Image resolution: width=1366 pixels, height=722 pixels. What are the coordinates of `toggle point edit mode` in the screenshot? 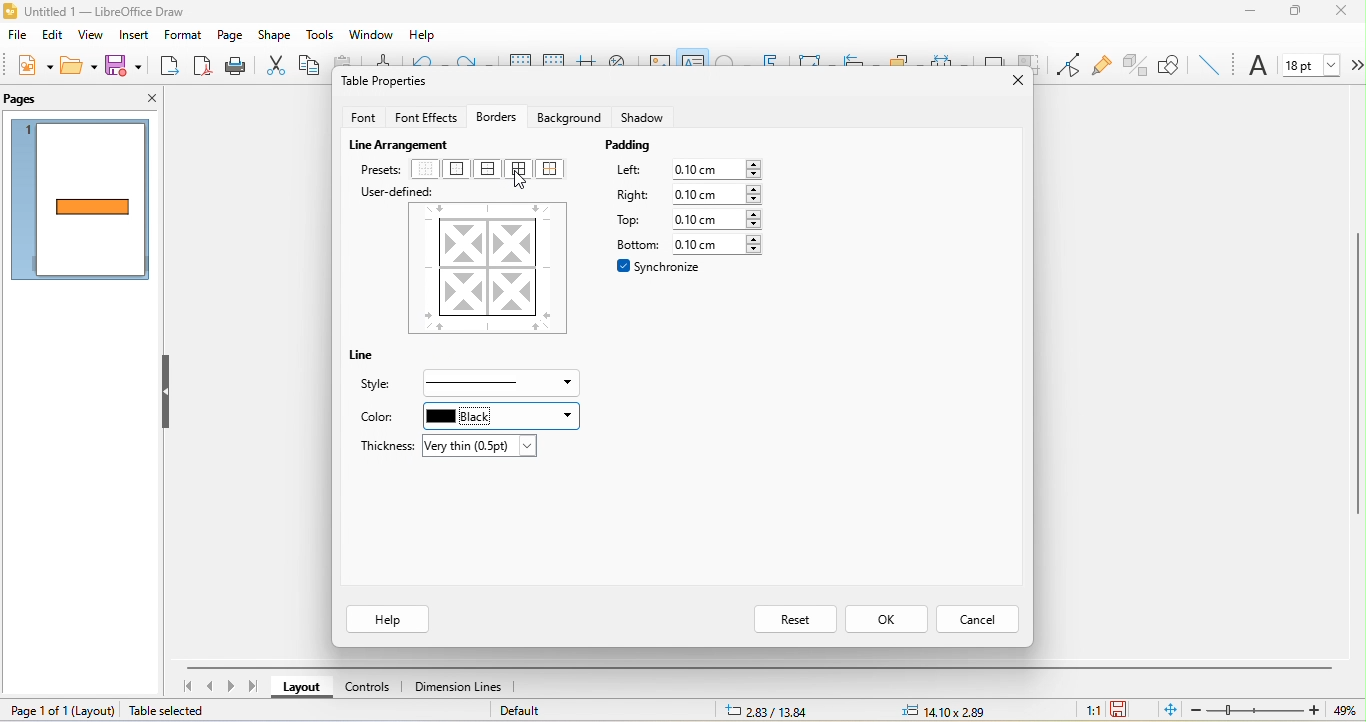 It's located at (1070, 65).